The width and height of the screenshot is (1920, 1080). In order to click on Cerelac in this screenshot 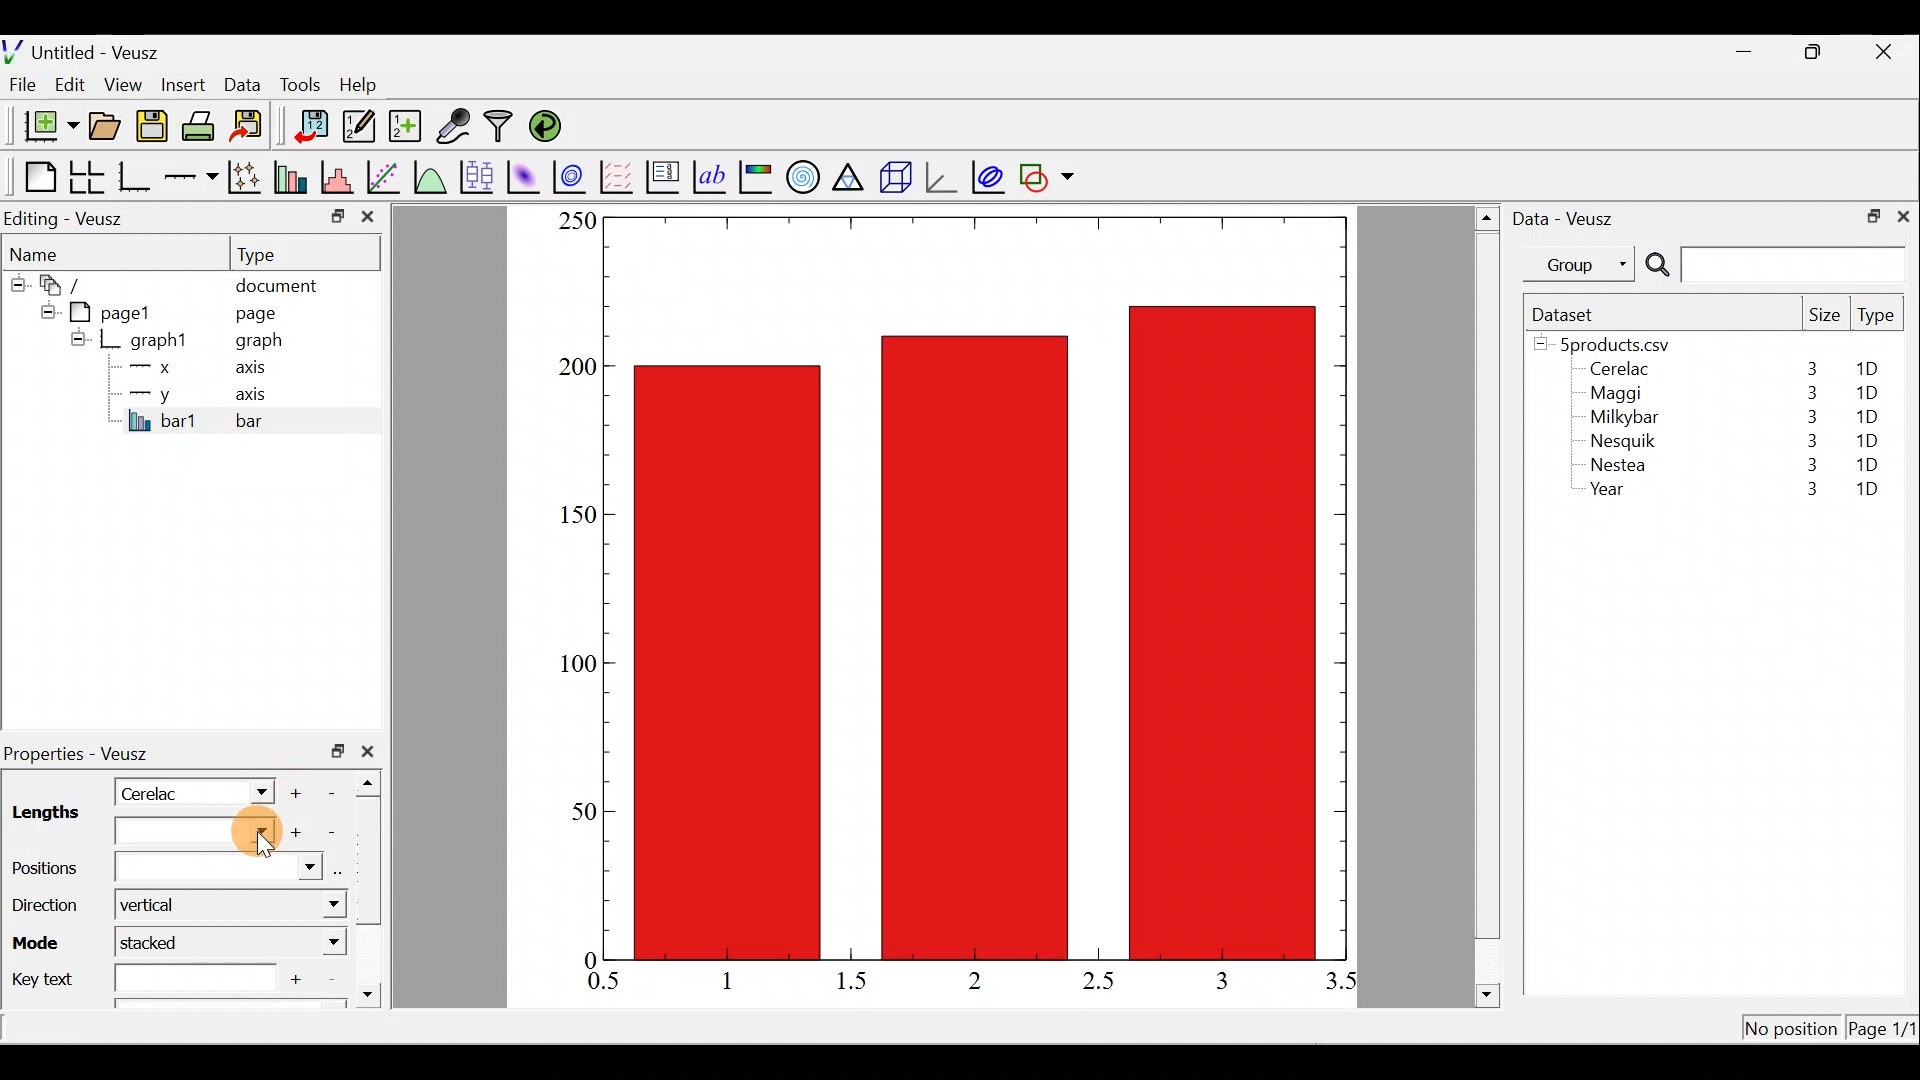, I will do `click(155, 791)`.